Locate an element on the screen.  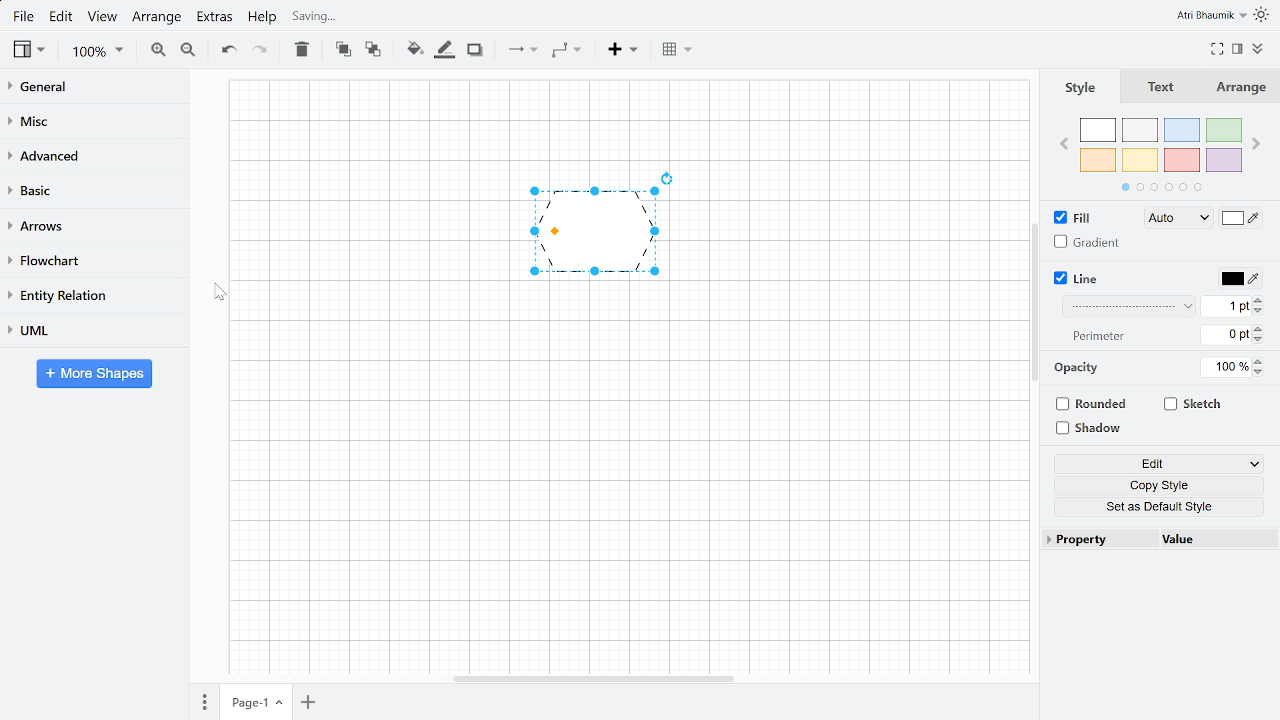
Fill colour is located at coordinates (414, 50).